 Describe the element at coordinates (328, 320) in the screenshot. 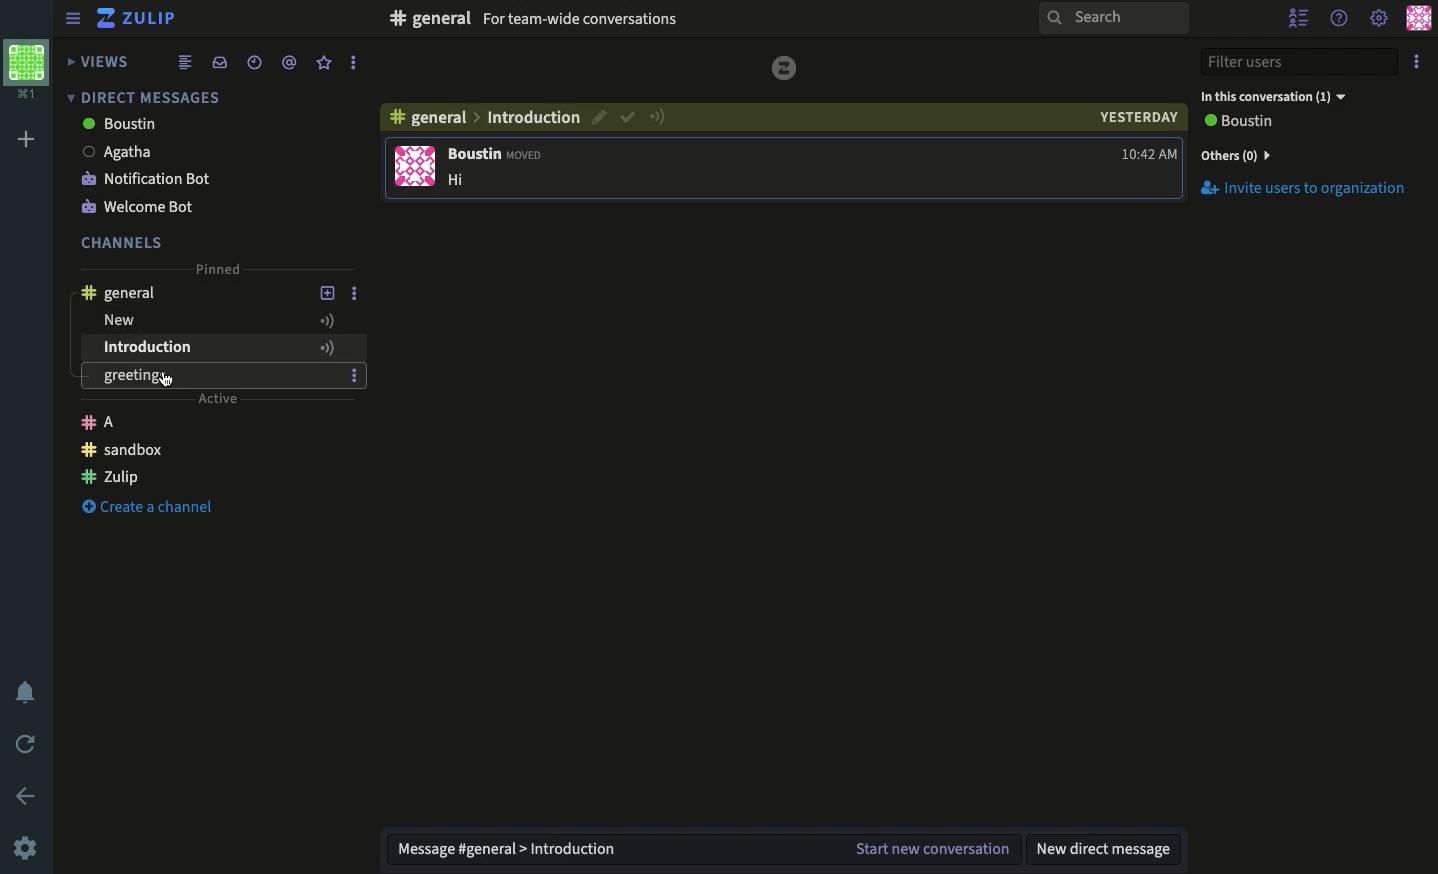

I see `Active` at that location.